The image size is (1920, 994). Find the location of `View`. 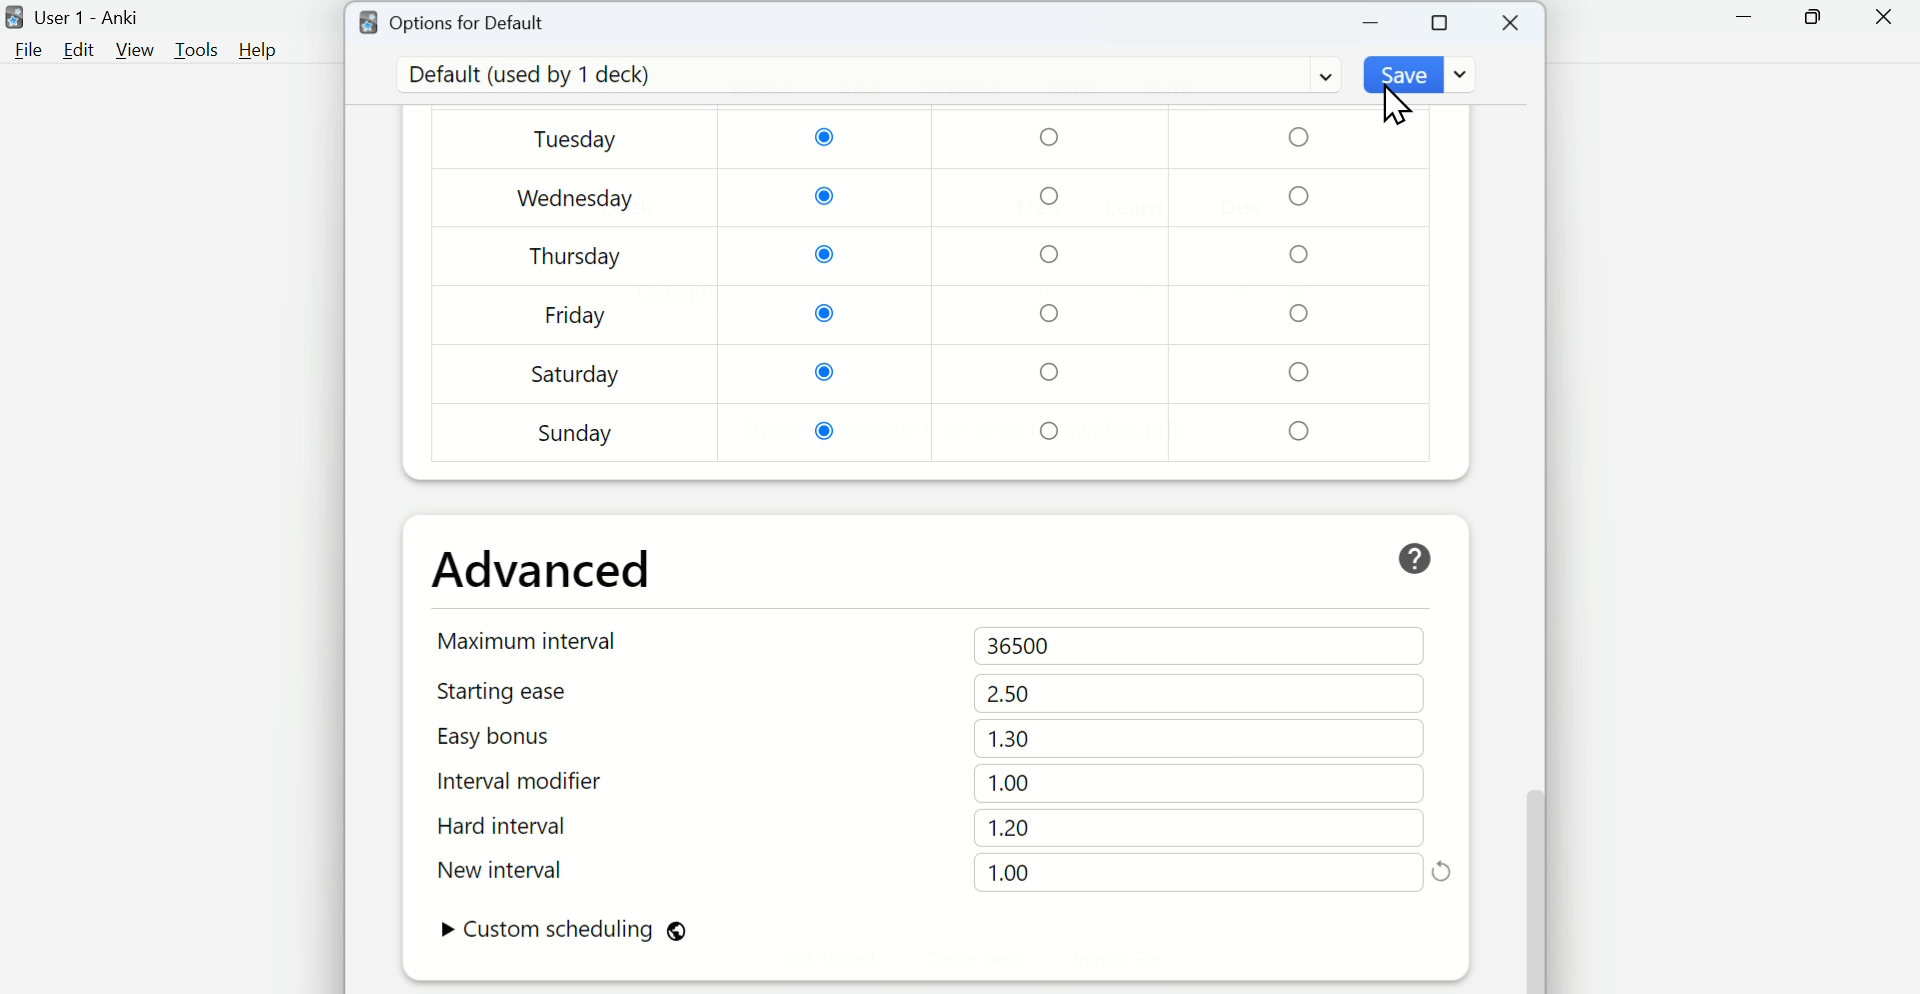

View is located at coordinates (135, 50).